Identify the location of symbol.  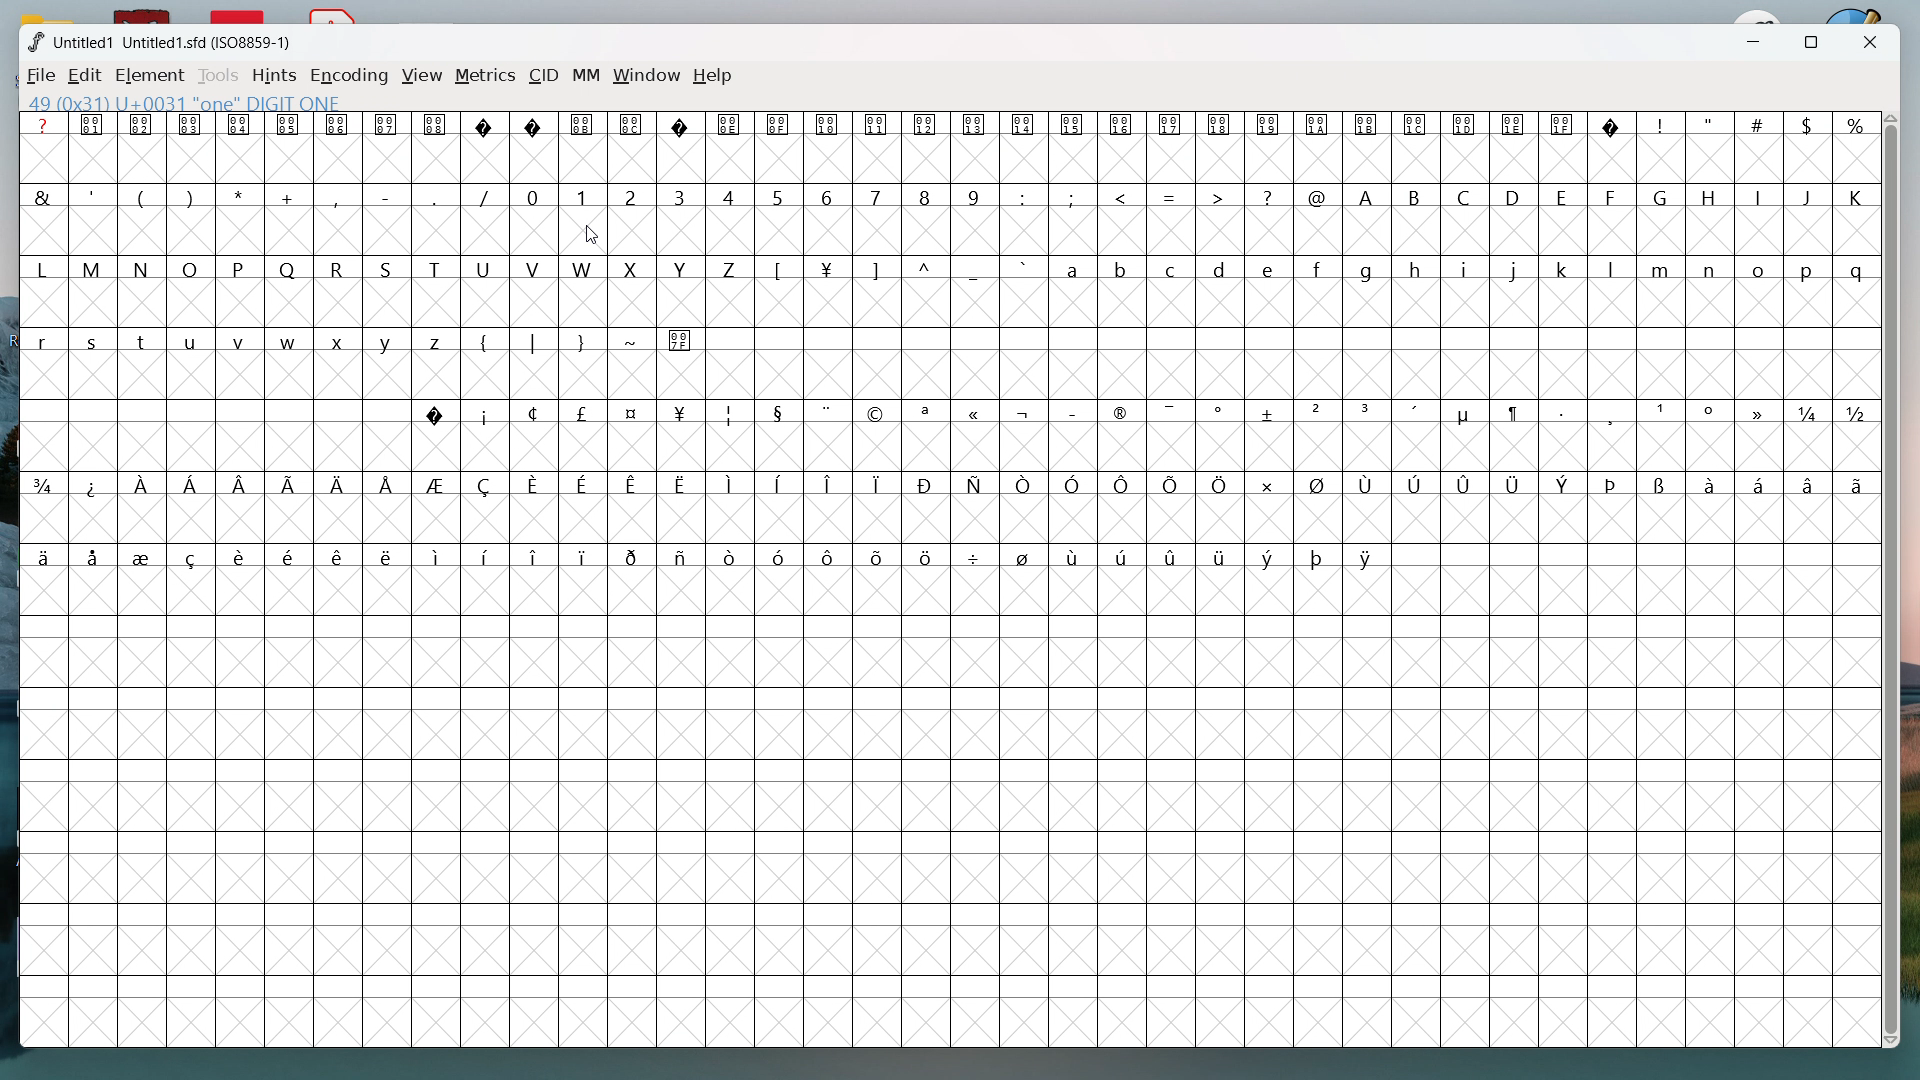
(1077, 556).